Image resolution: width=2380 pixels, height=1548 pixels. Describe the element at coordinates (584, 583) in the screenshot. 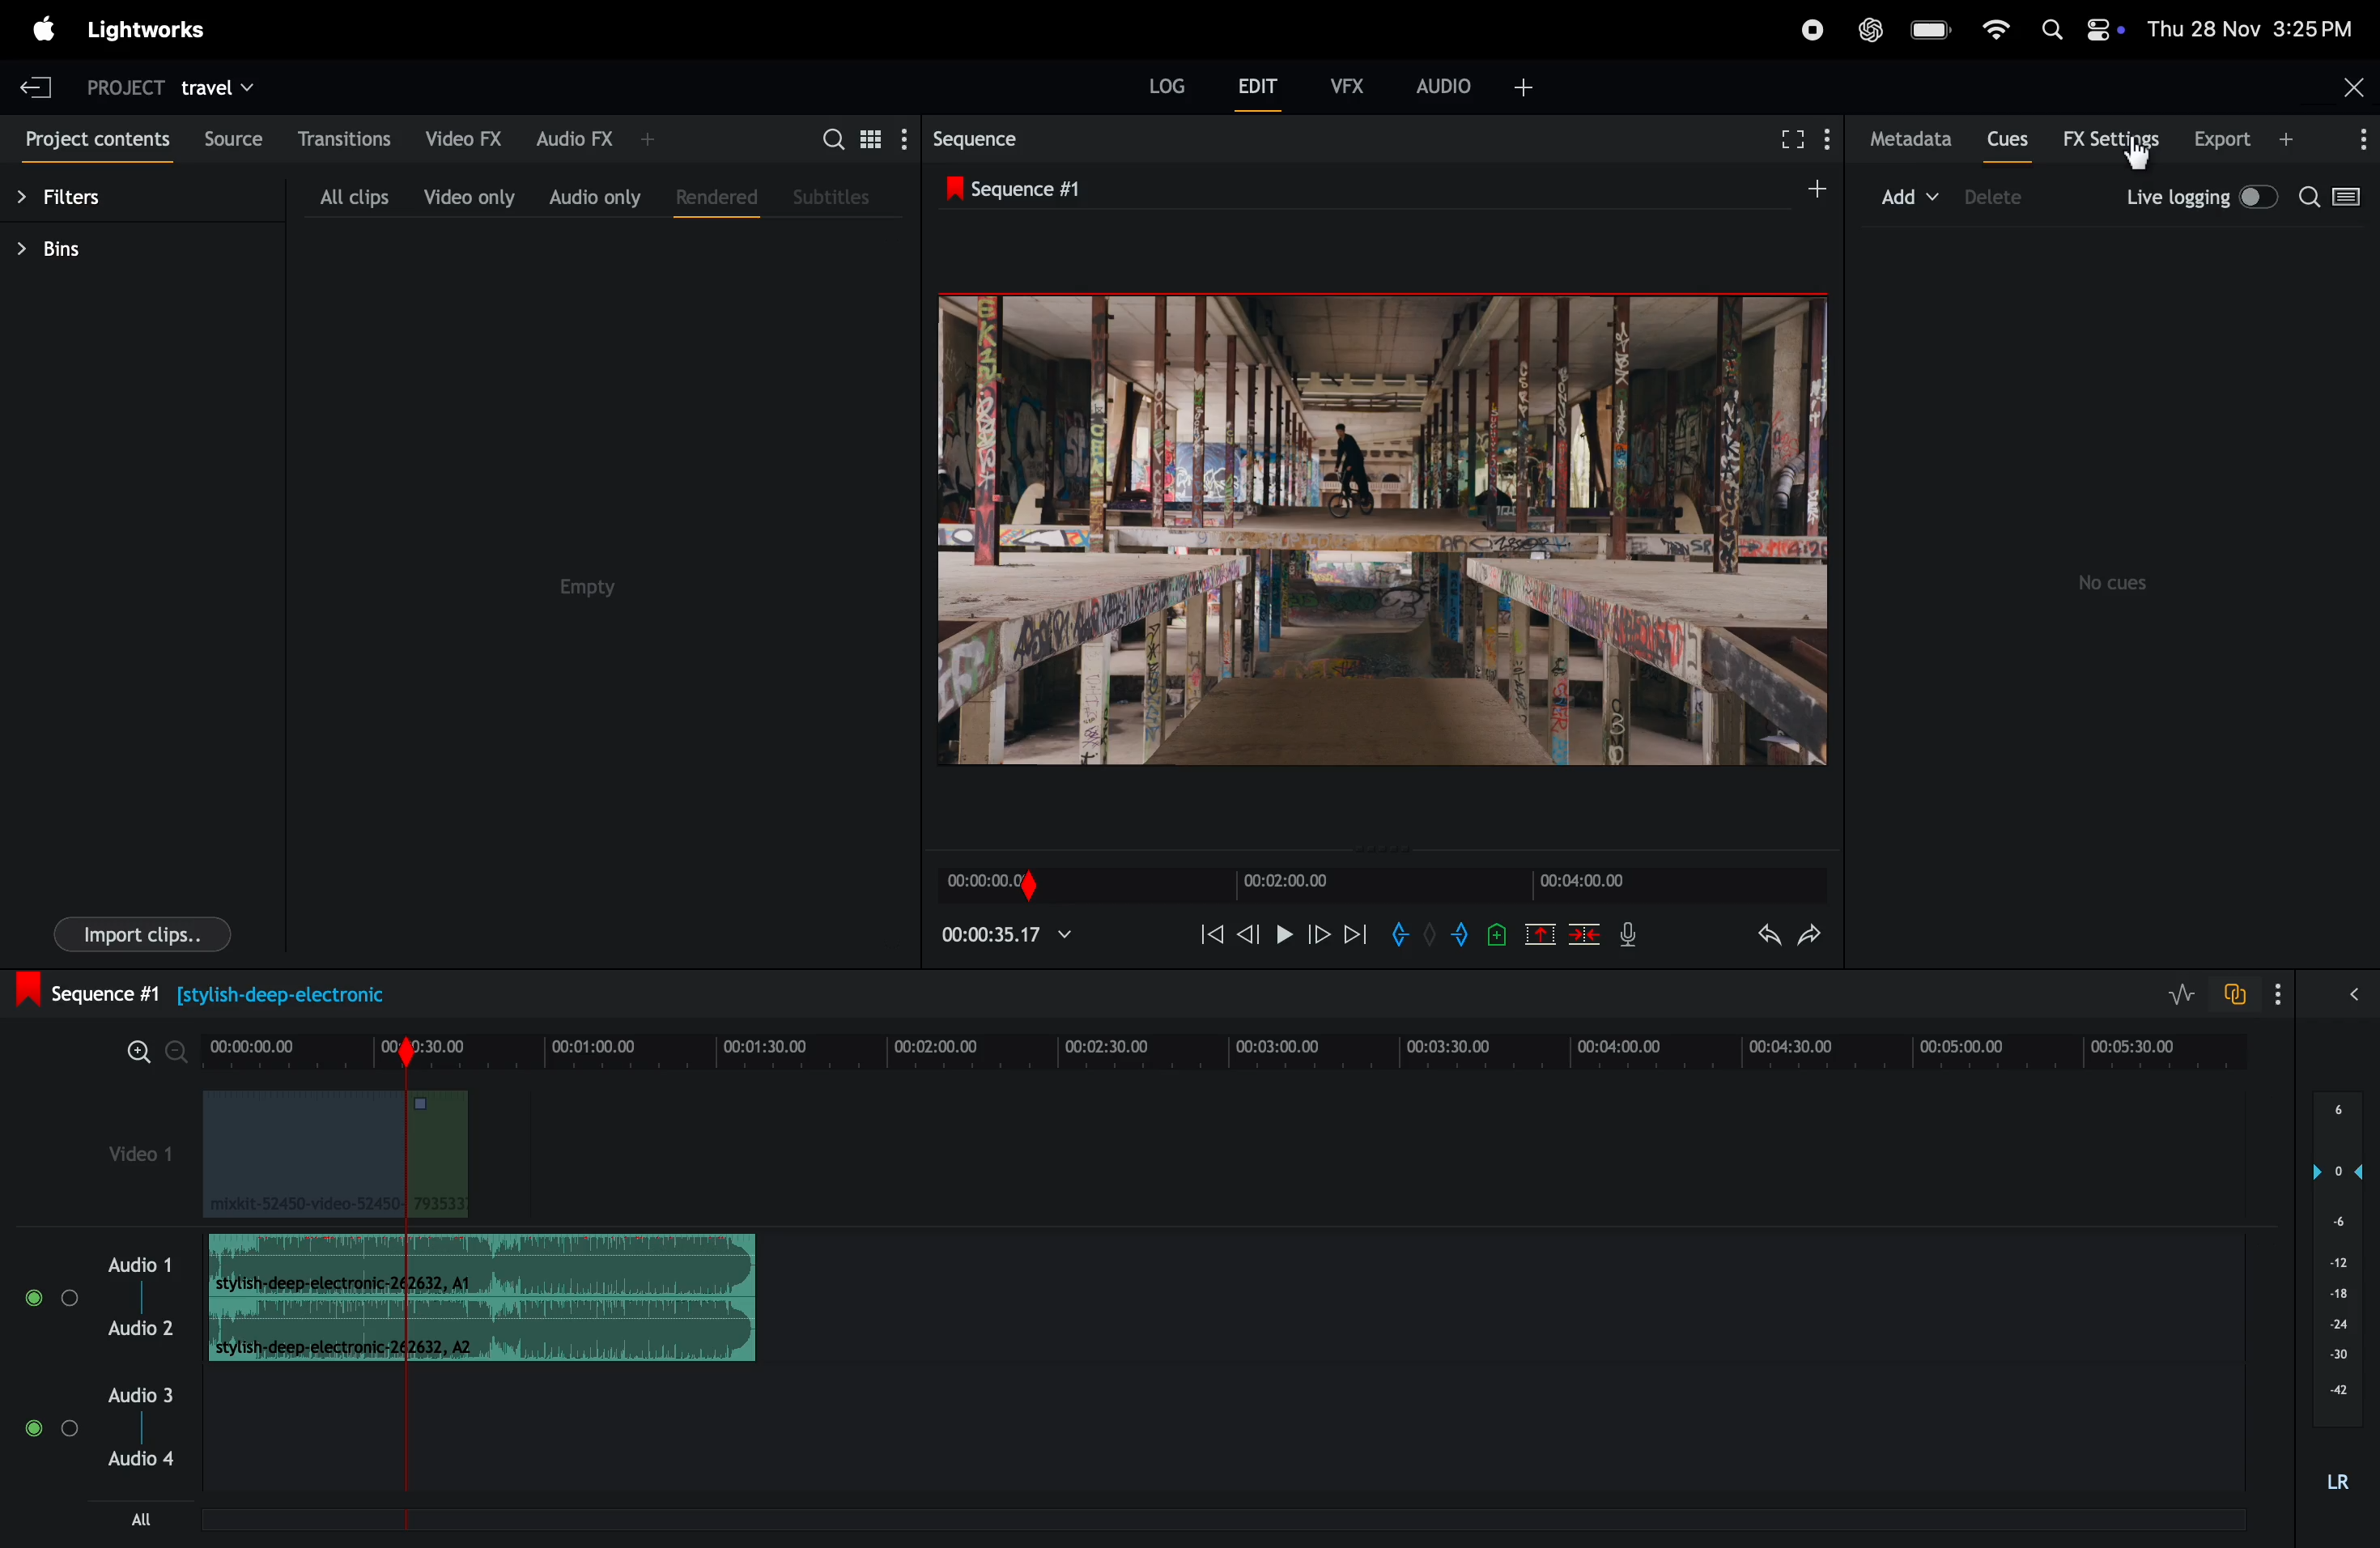

I see `empty` at that location.